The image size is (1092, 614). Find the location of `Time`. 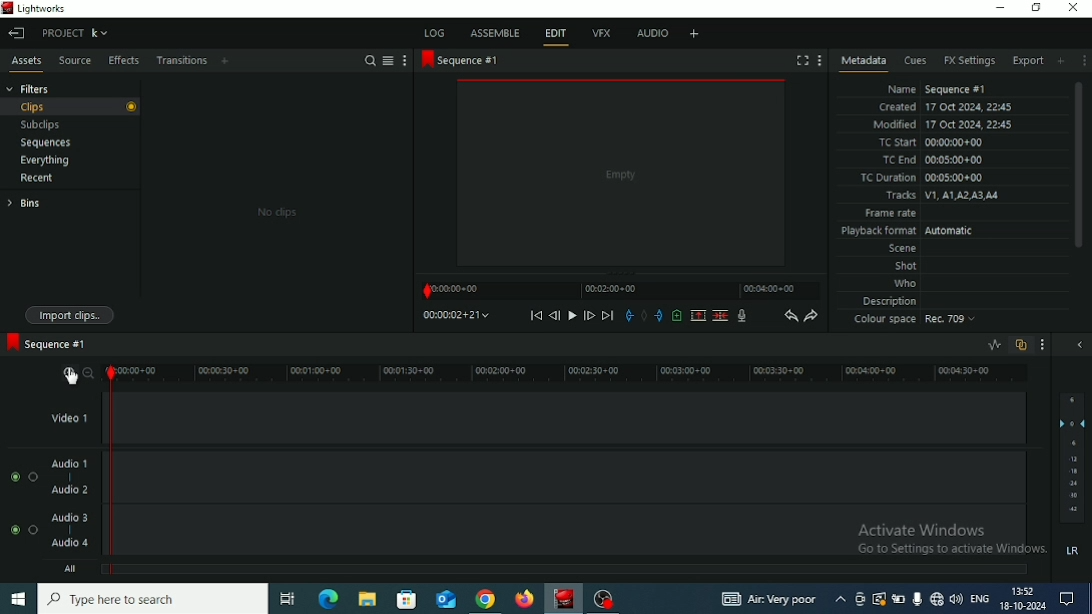

Time is located at coordinates (1024, 591).